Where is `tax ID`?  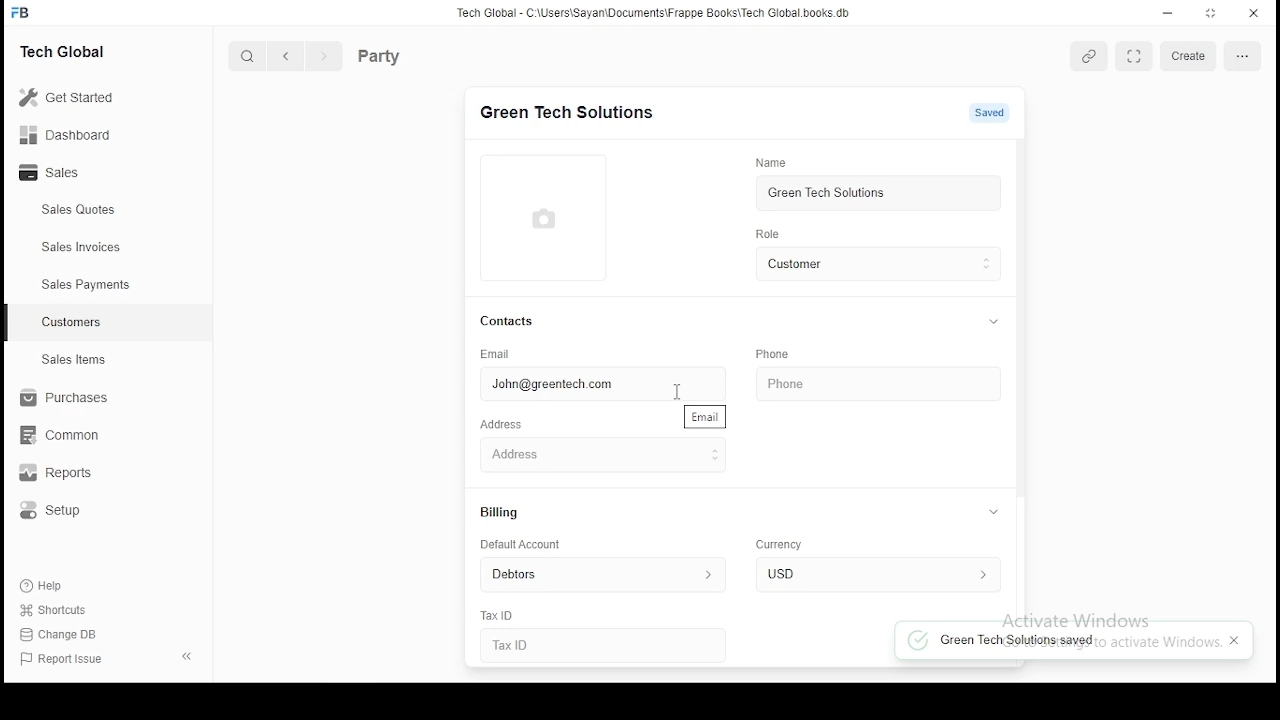
tax ID is located at coordinates (500, 616).